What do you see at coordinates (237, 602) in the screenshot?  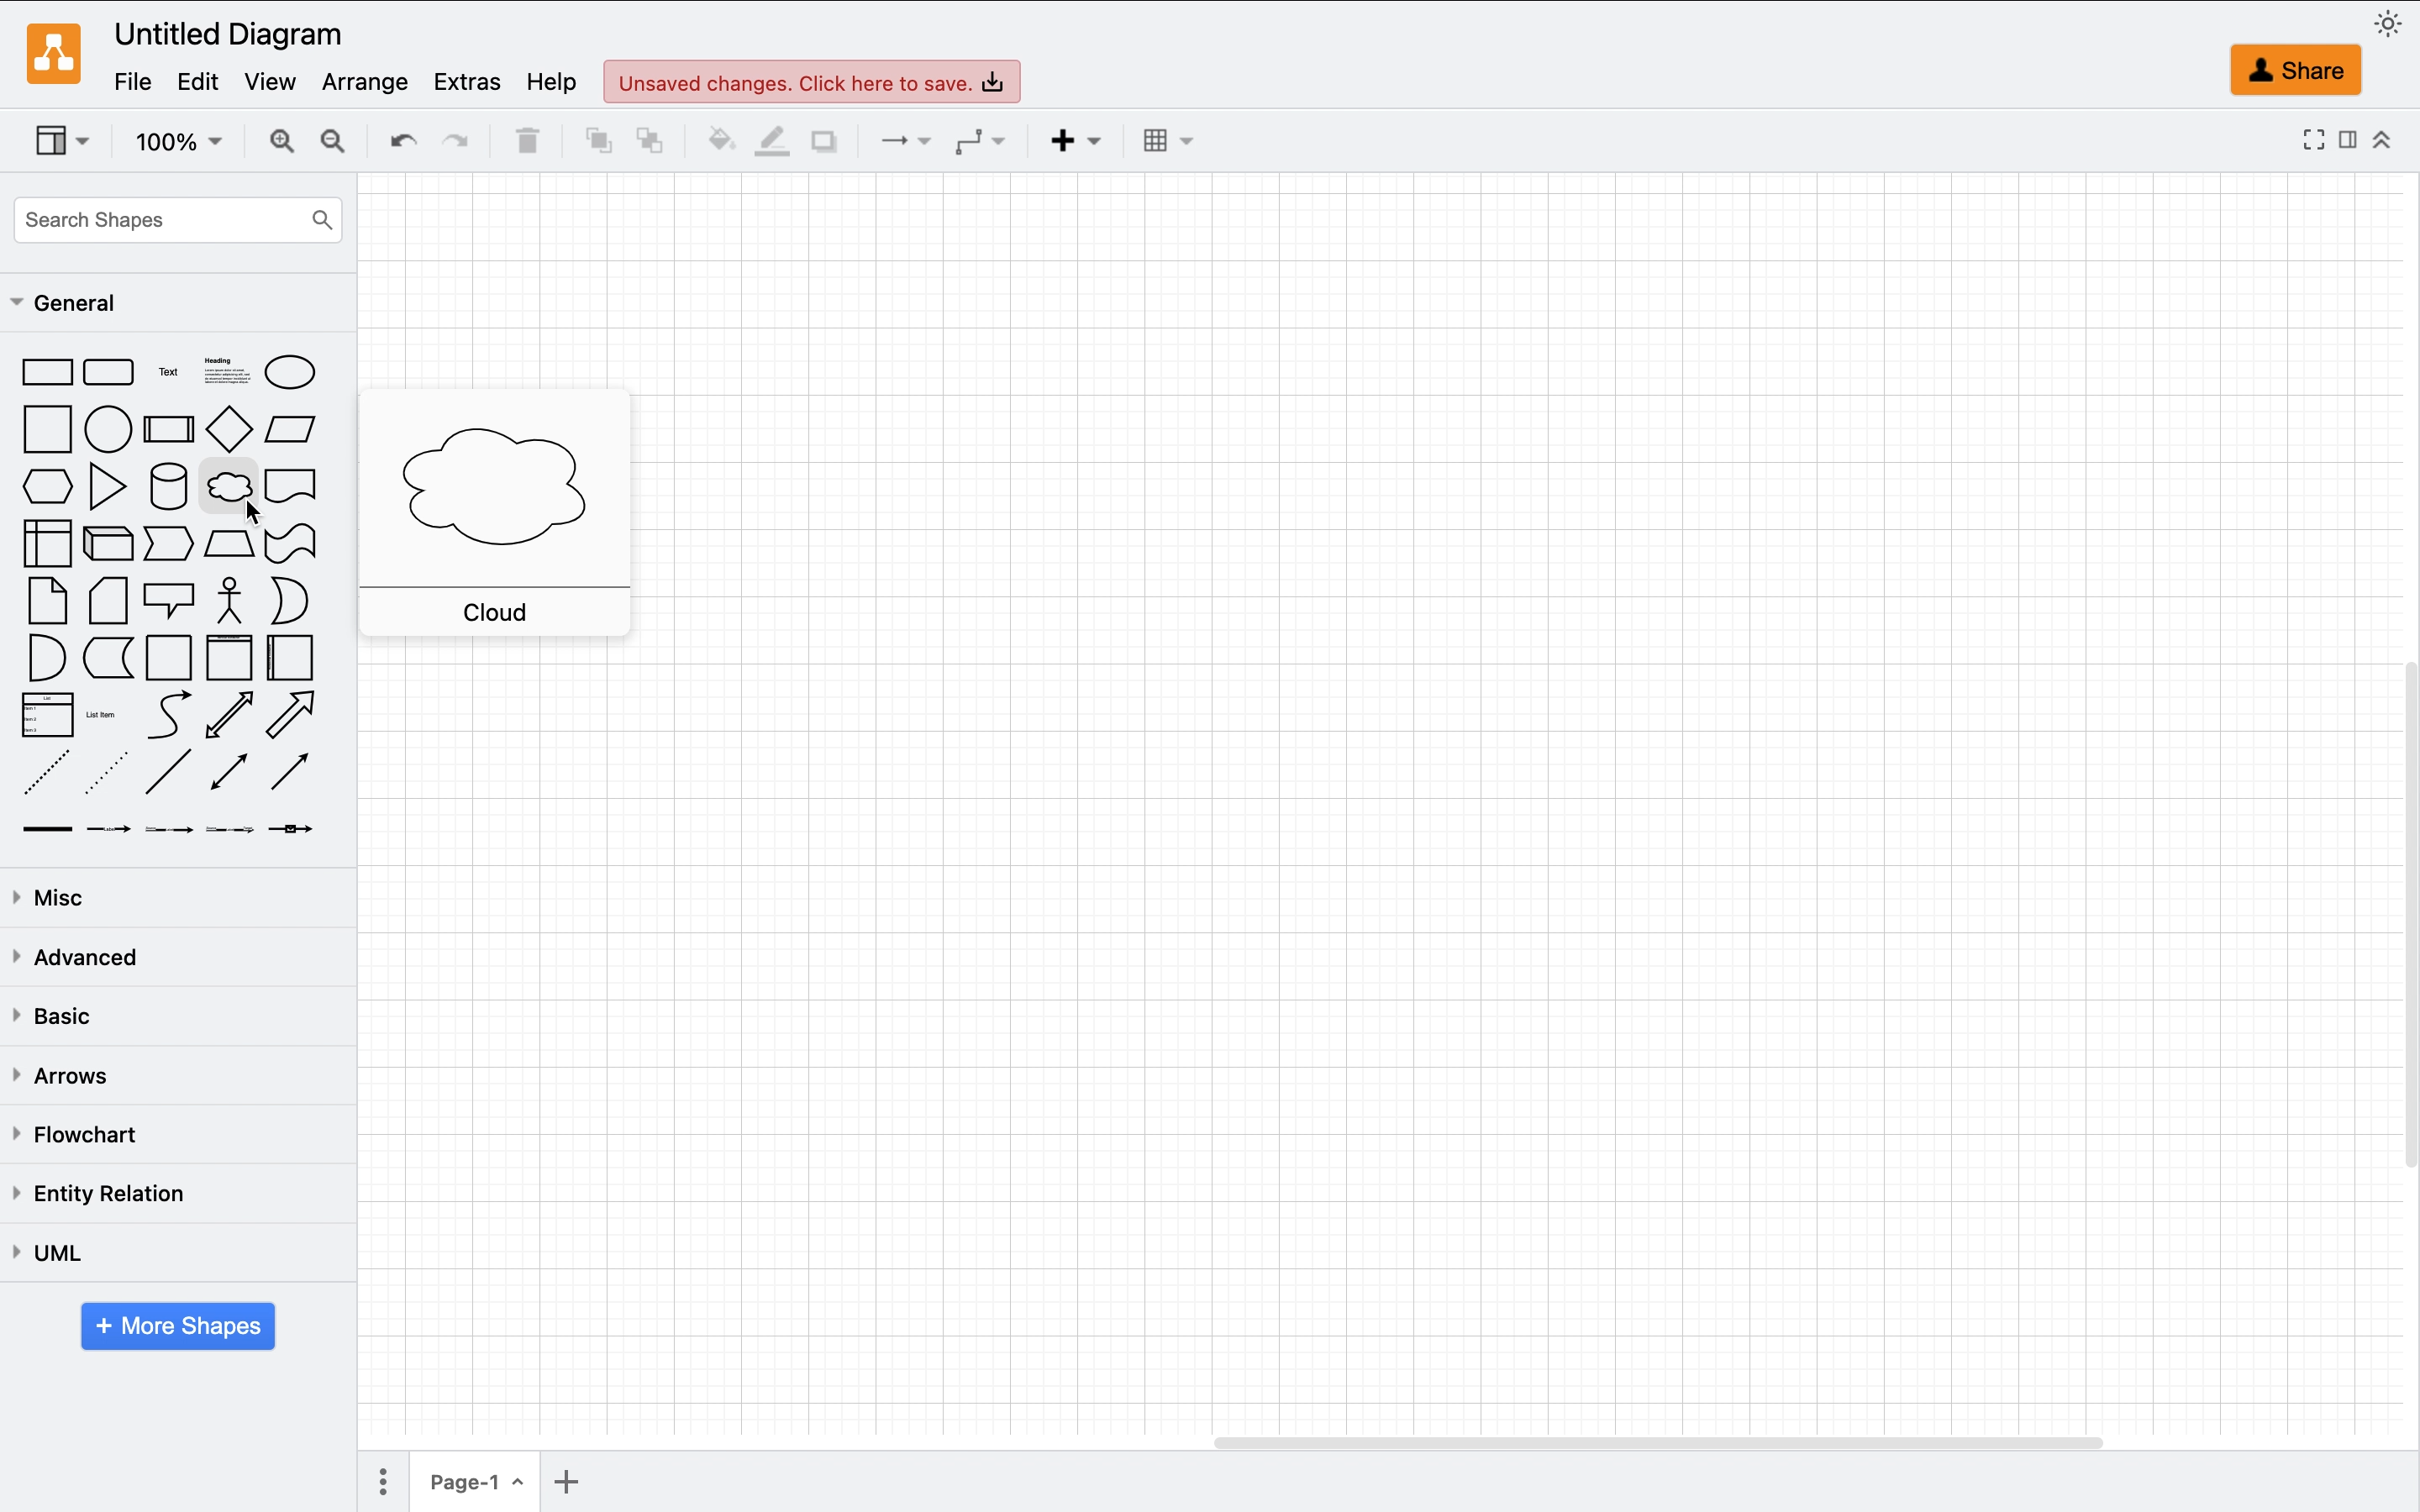 I see `actor` at bounding box center [237, 602].